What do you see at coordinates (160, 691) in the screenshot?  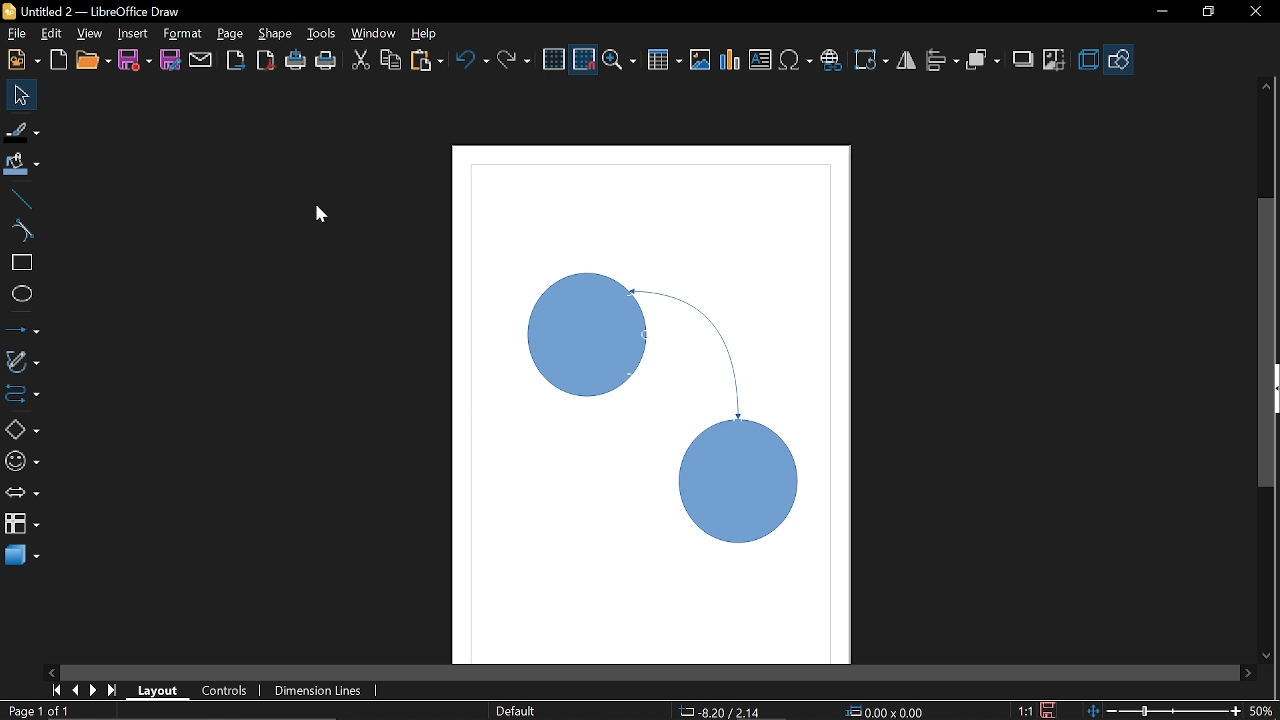 I see `Layout` at bounding box center [160, 691].